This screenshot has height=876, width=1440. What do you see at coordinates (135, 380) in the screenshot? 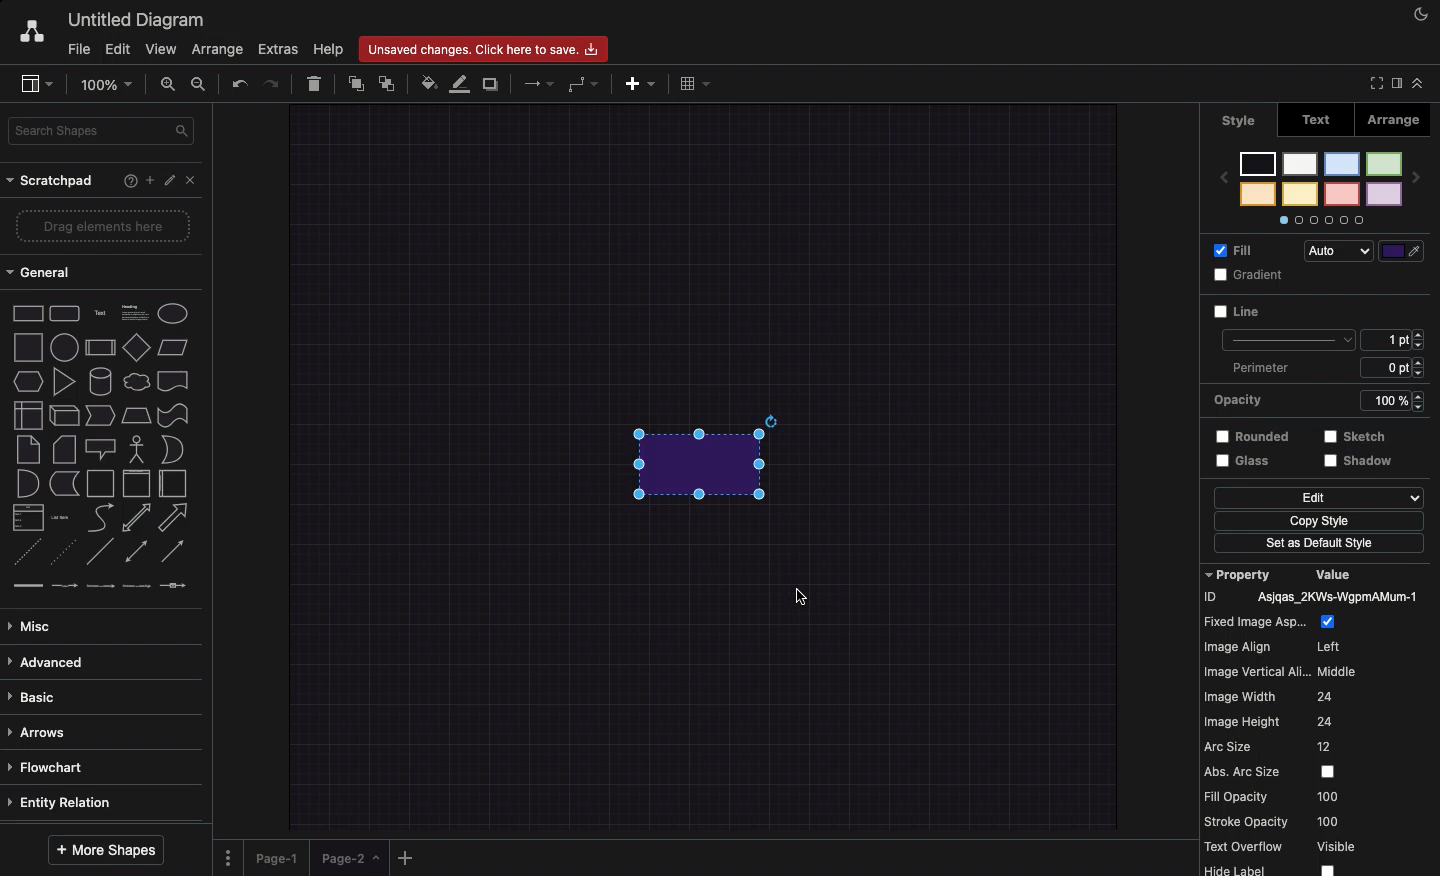
I see `cloud` at bounding box center [135, 380].